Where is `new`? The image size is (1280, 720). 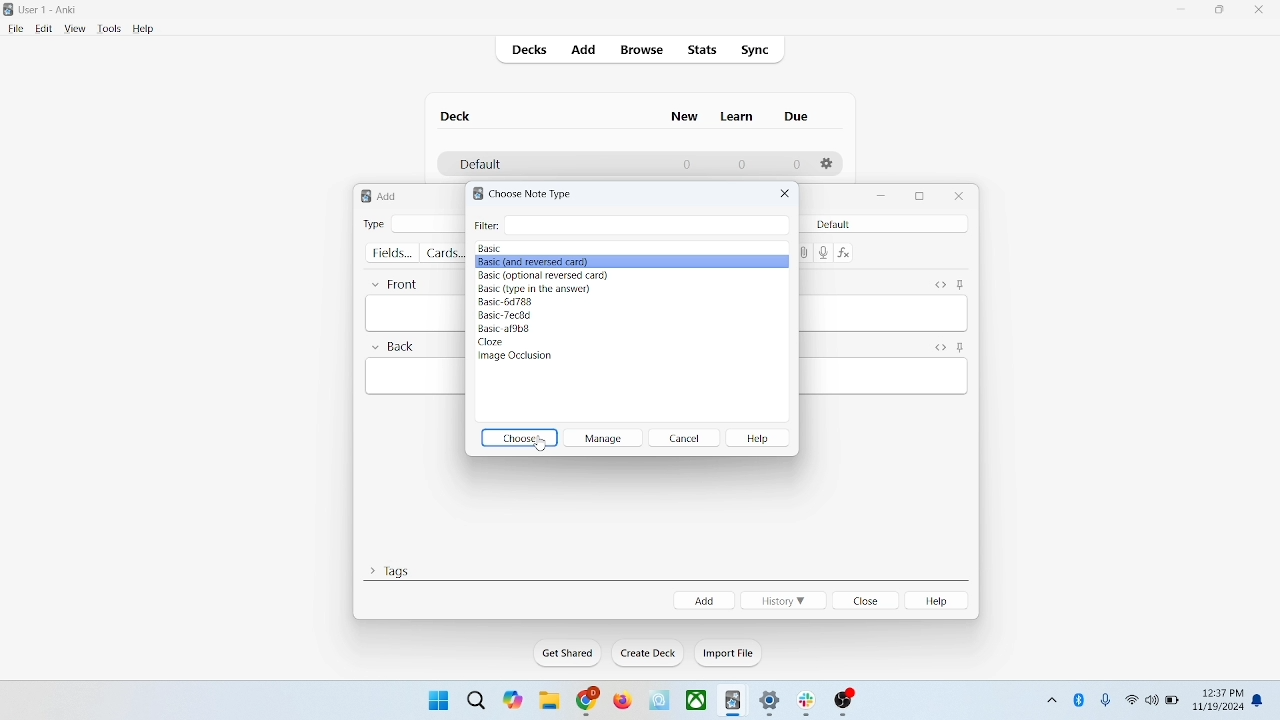 new is located at coordinates (685, 116).